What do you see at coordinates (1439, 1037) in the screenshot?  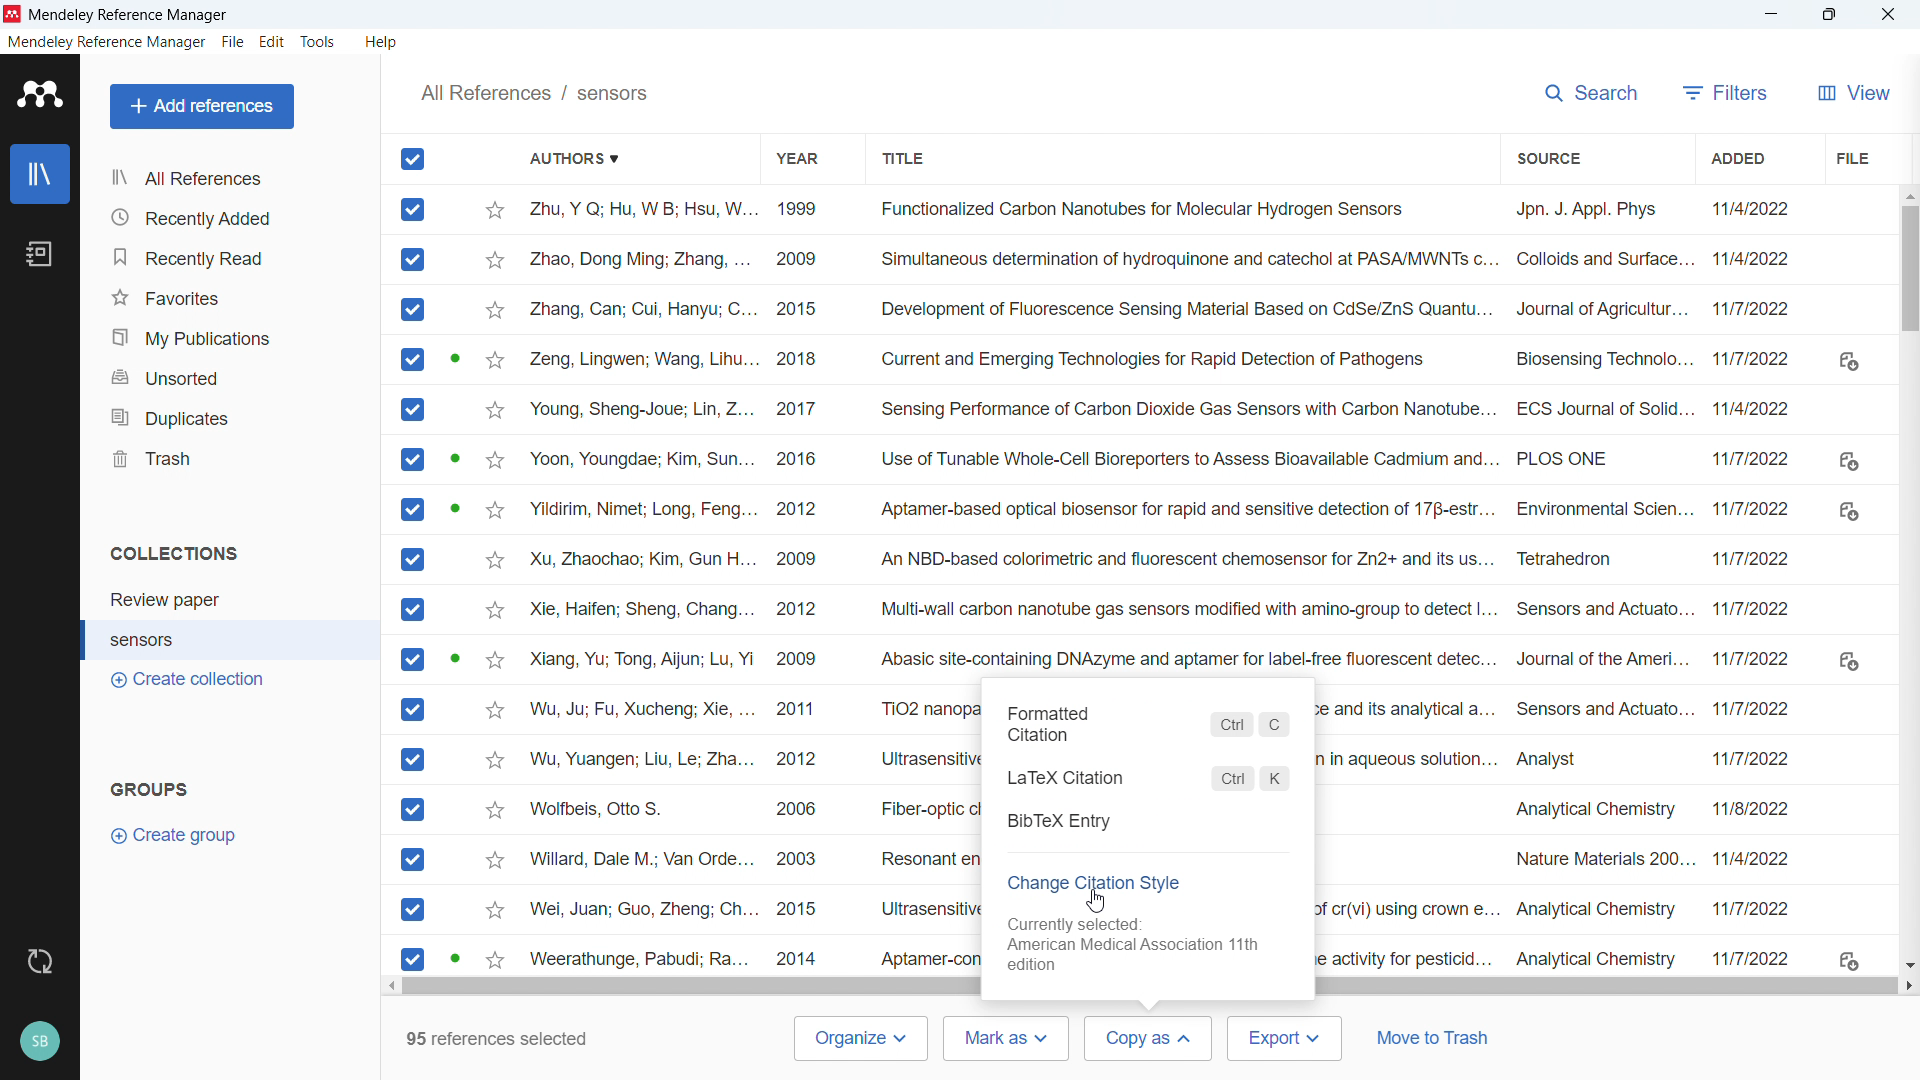 I see `Move to trash ` at bounding box center [1439, 1037].